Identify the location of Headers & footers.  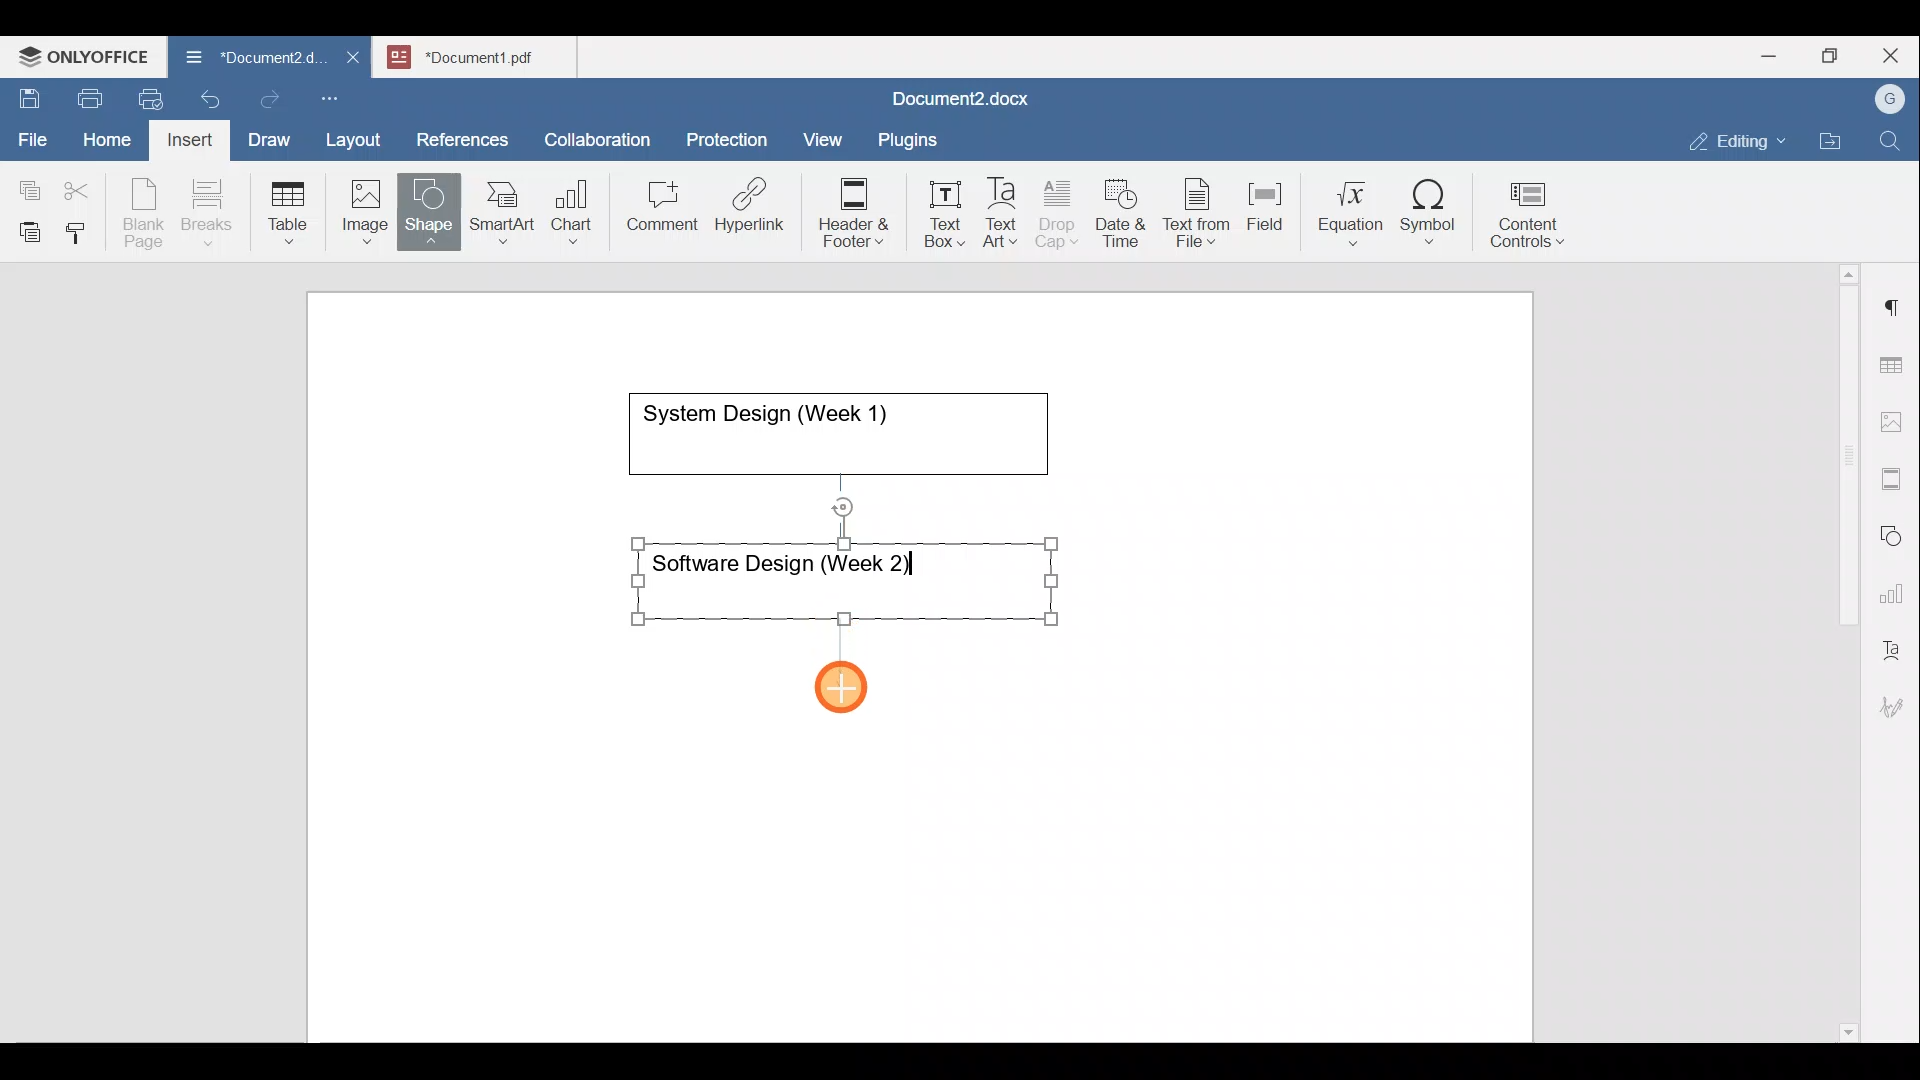
(1895, 474).